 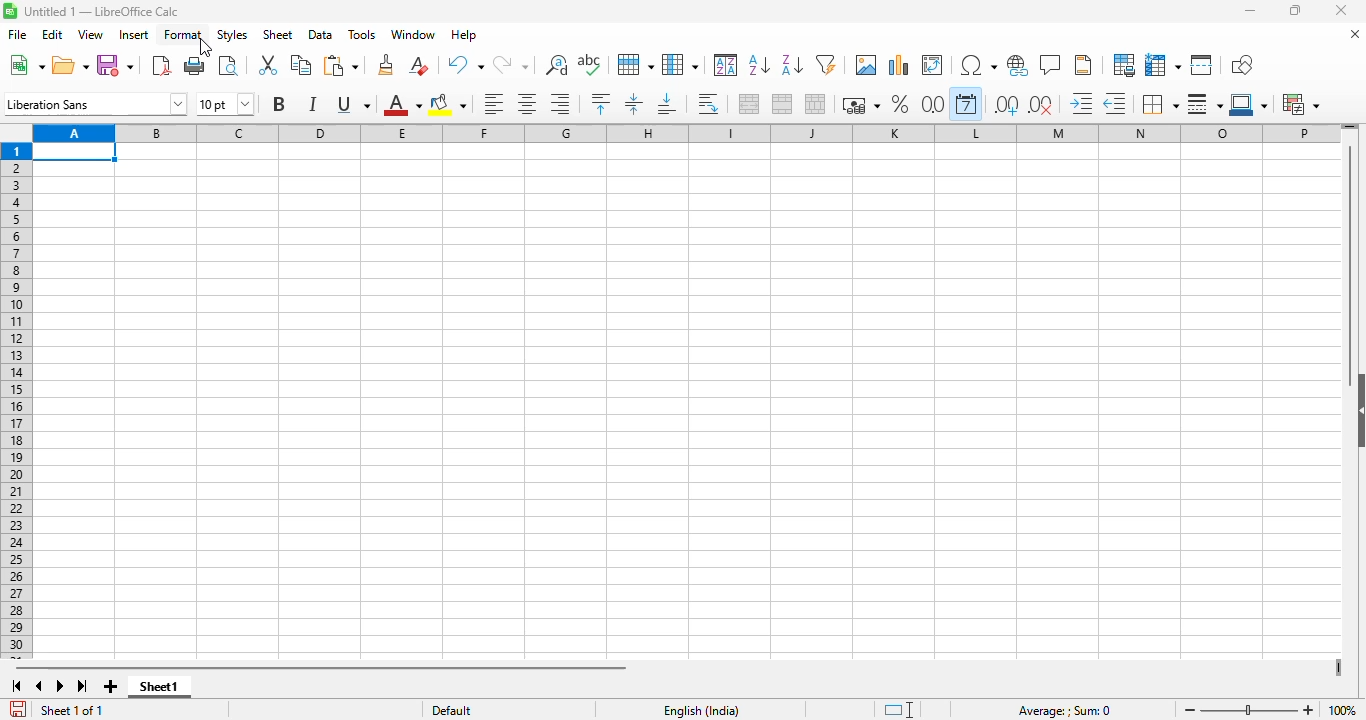 What do you see at coordinates (184, 35) in the screenshot?
I see `format` at bounding box center [184, 35].